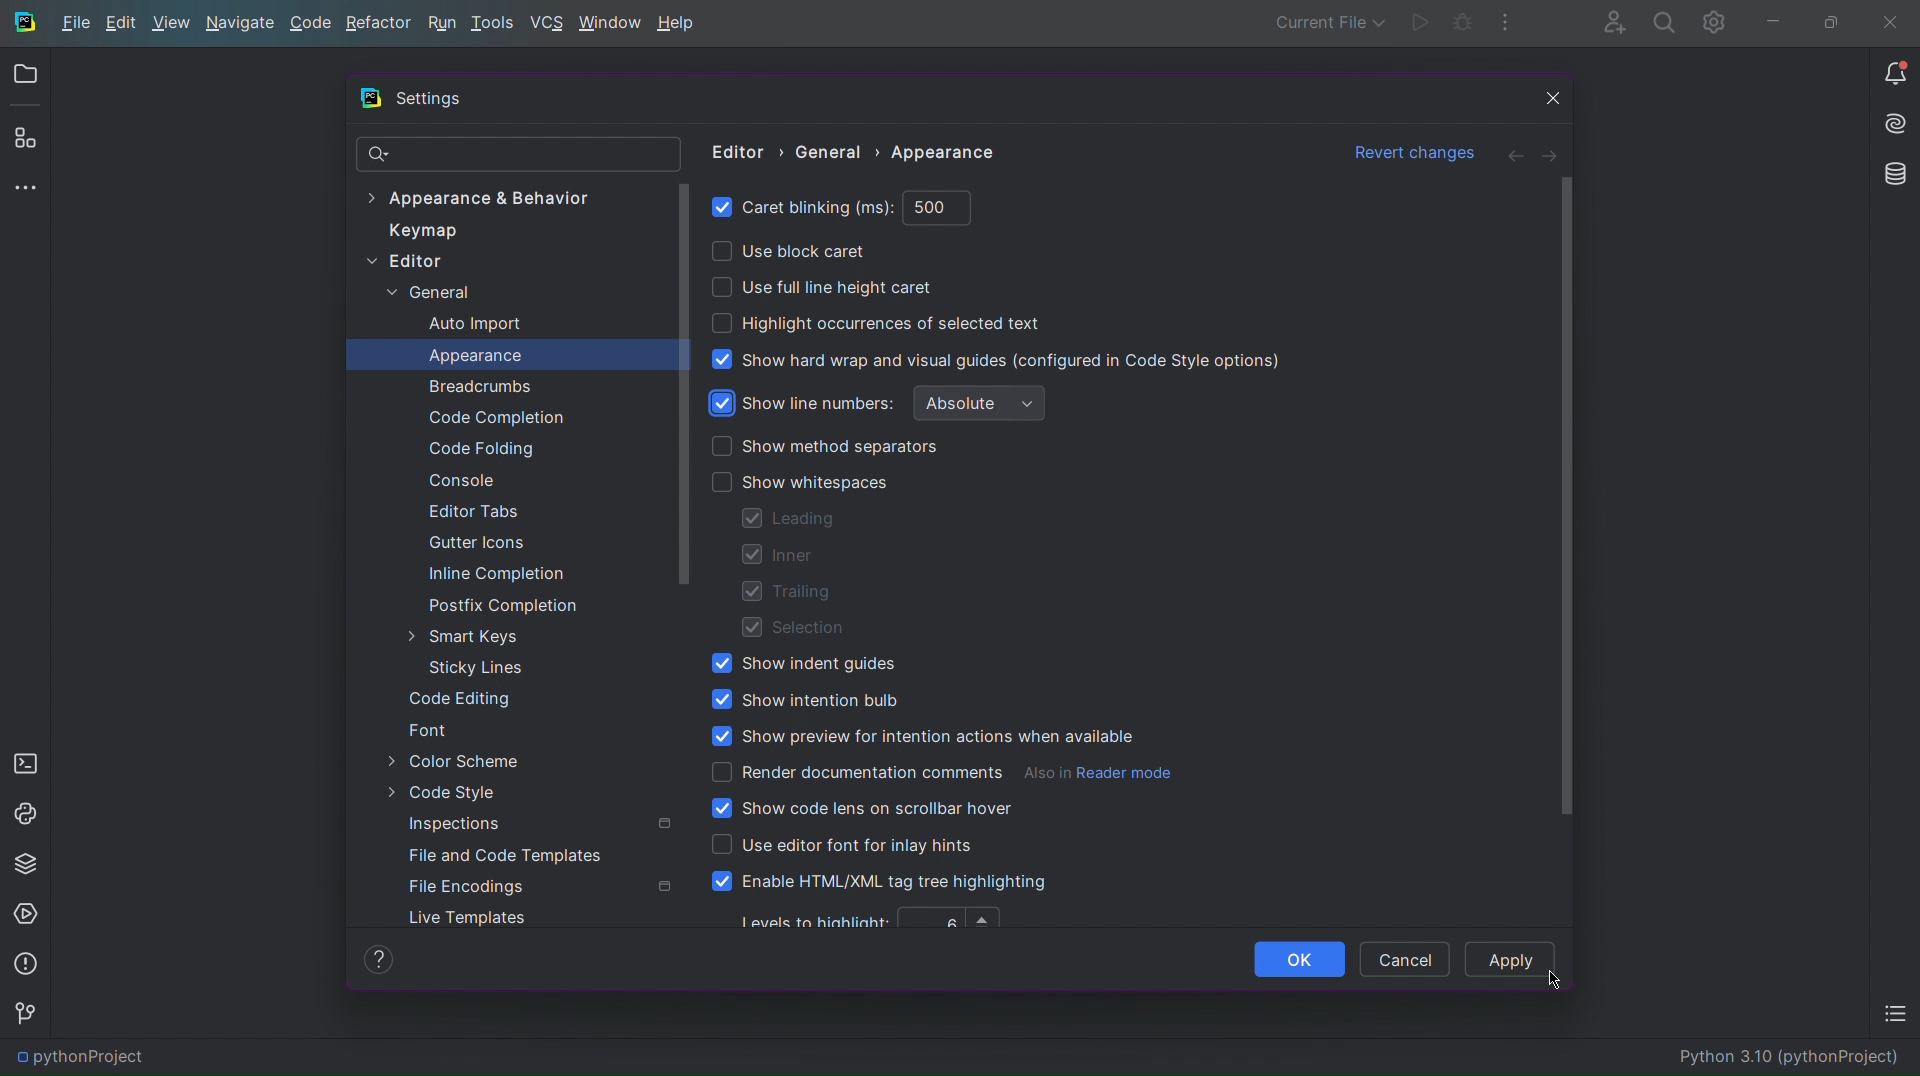 The image size is (1920, 1076). Describe the element at coordinates (882, 883) in the screenshot. I see `Enable HTML/XML tag tree highlighting` at that location.